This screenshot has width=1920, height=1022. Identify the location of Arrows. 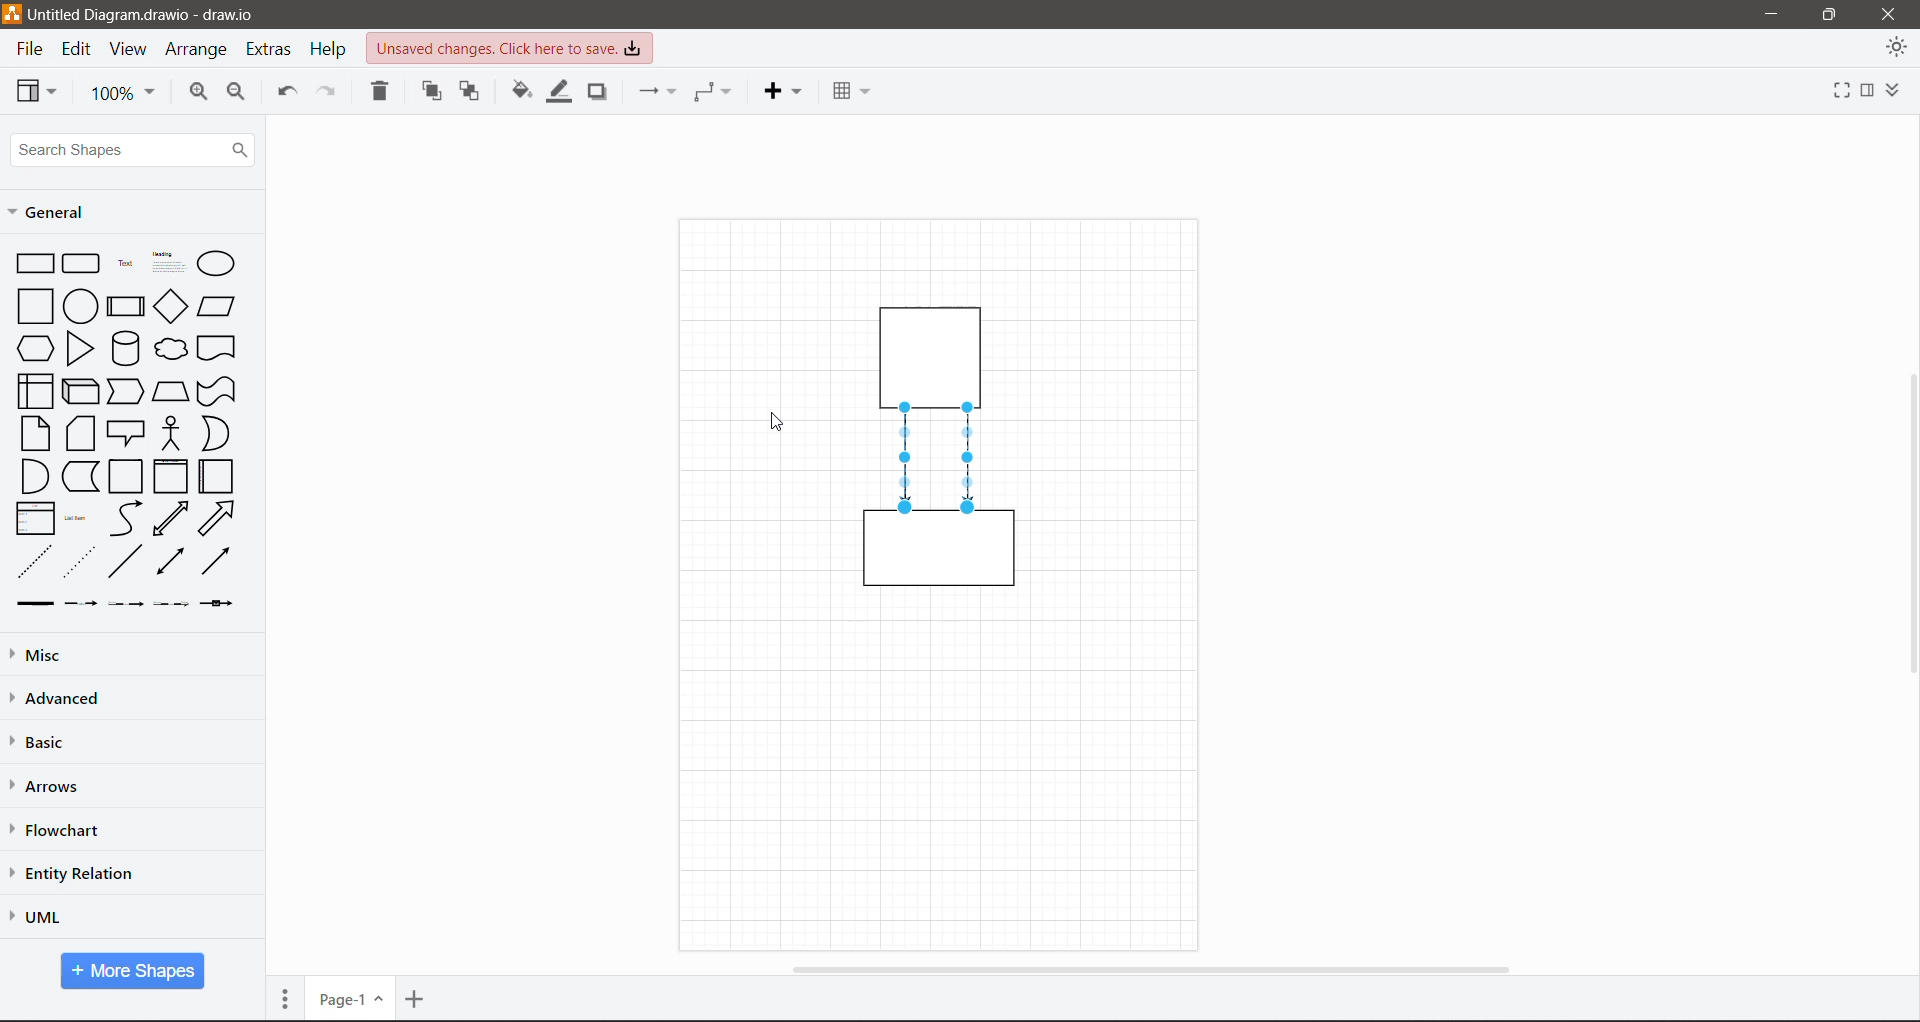
(49, 787).